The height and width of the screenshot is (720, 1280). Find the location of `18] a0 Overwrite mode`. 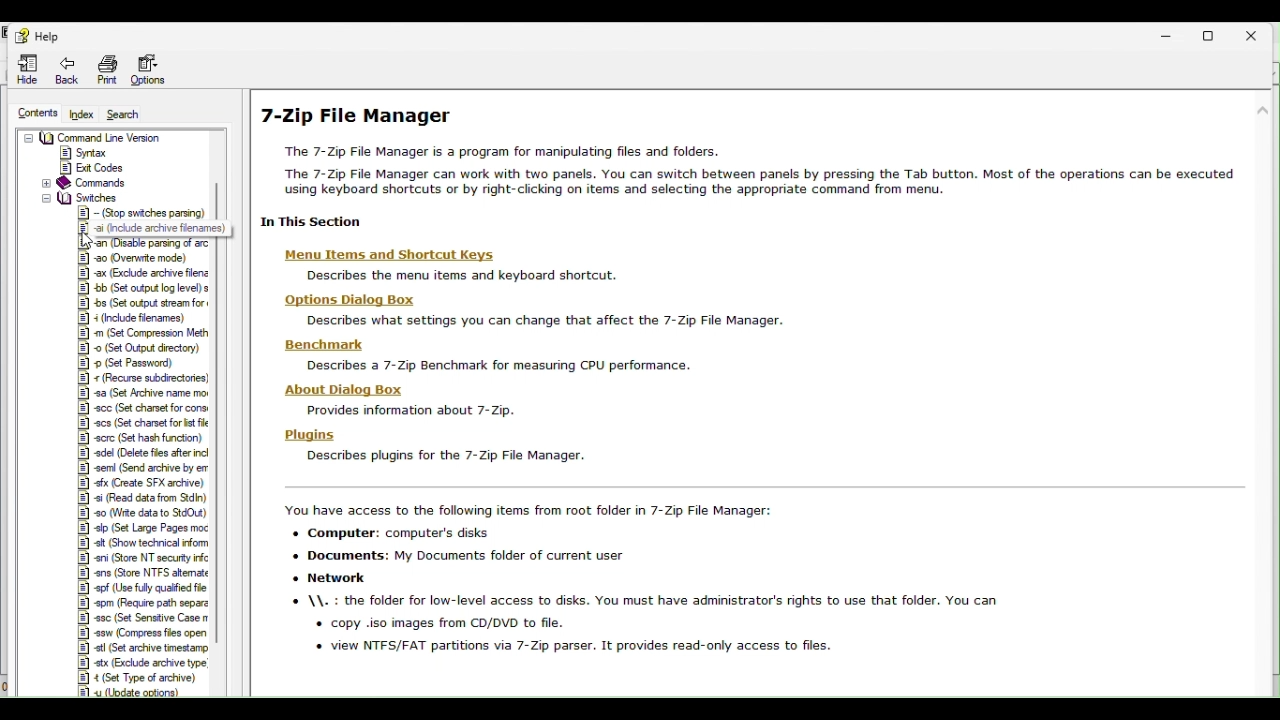

18] a0 Overwrite mode is located at coordinates (131, 257).